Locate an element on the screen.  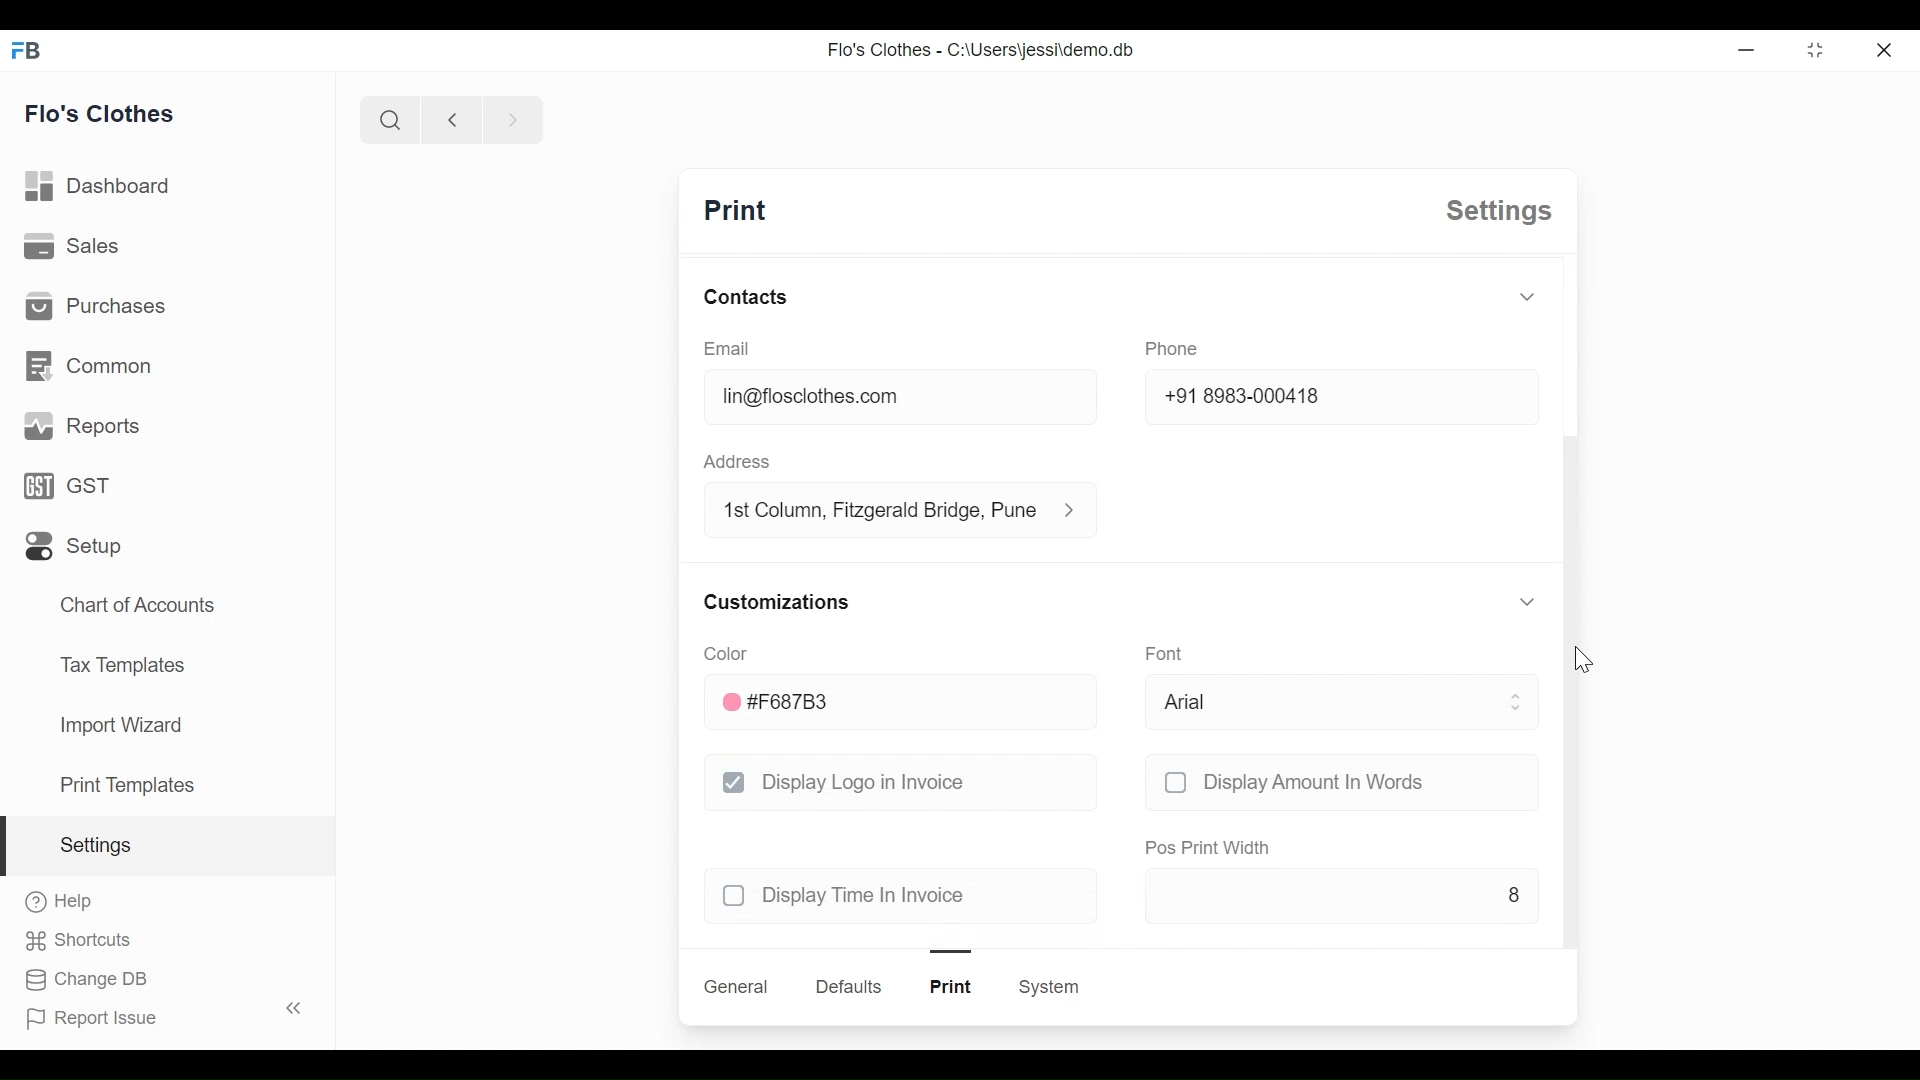
checkbox is located at coordinates (735, 896).